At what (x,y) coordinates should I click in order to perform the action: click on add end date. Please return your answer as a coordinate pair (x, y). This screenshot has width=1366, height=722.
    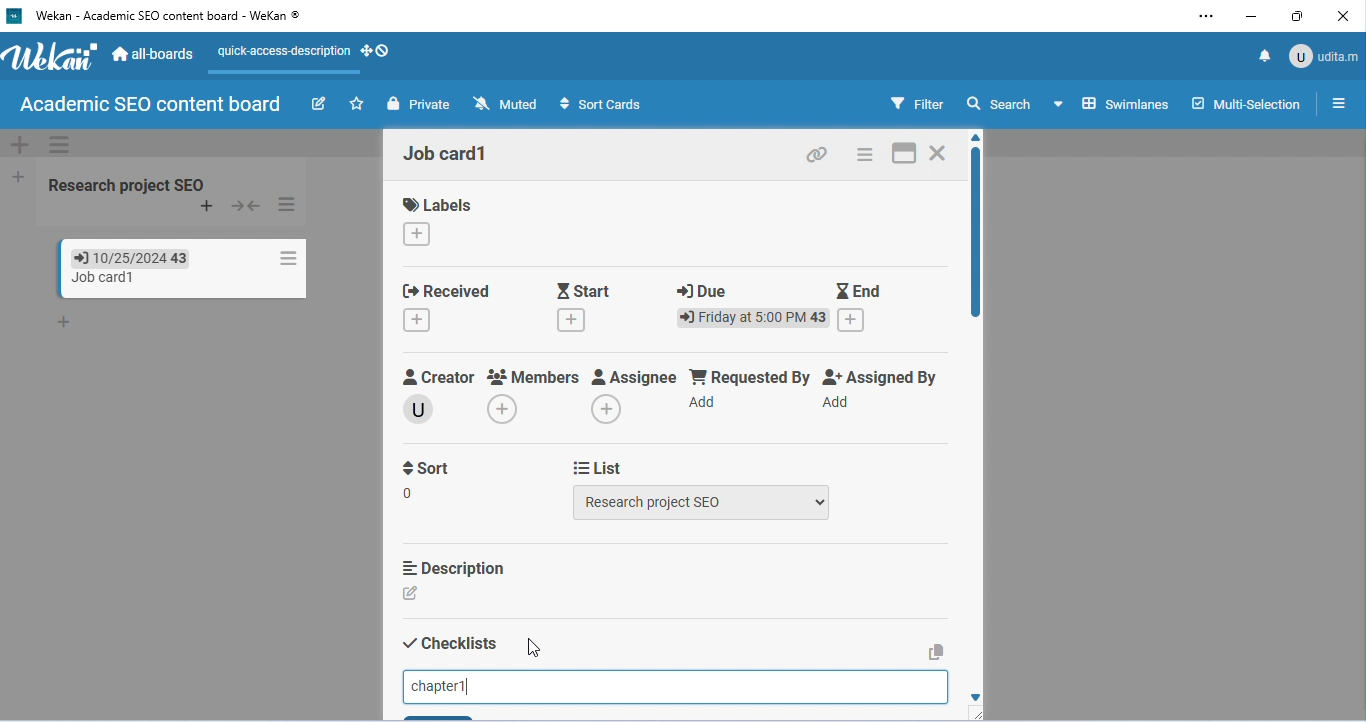
    Looking at the image, I should click on (853, 320).